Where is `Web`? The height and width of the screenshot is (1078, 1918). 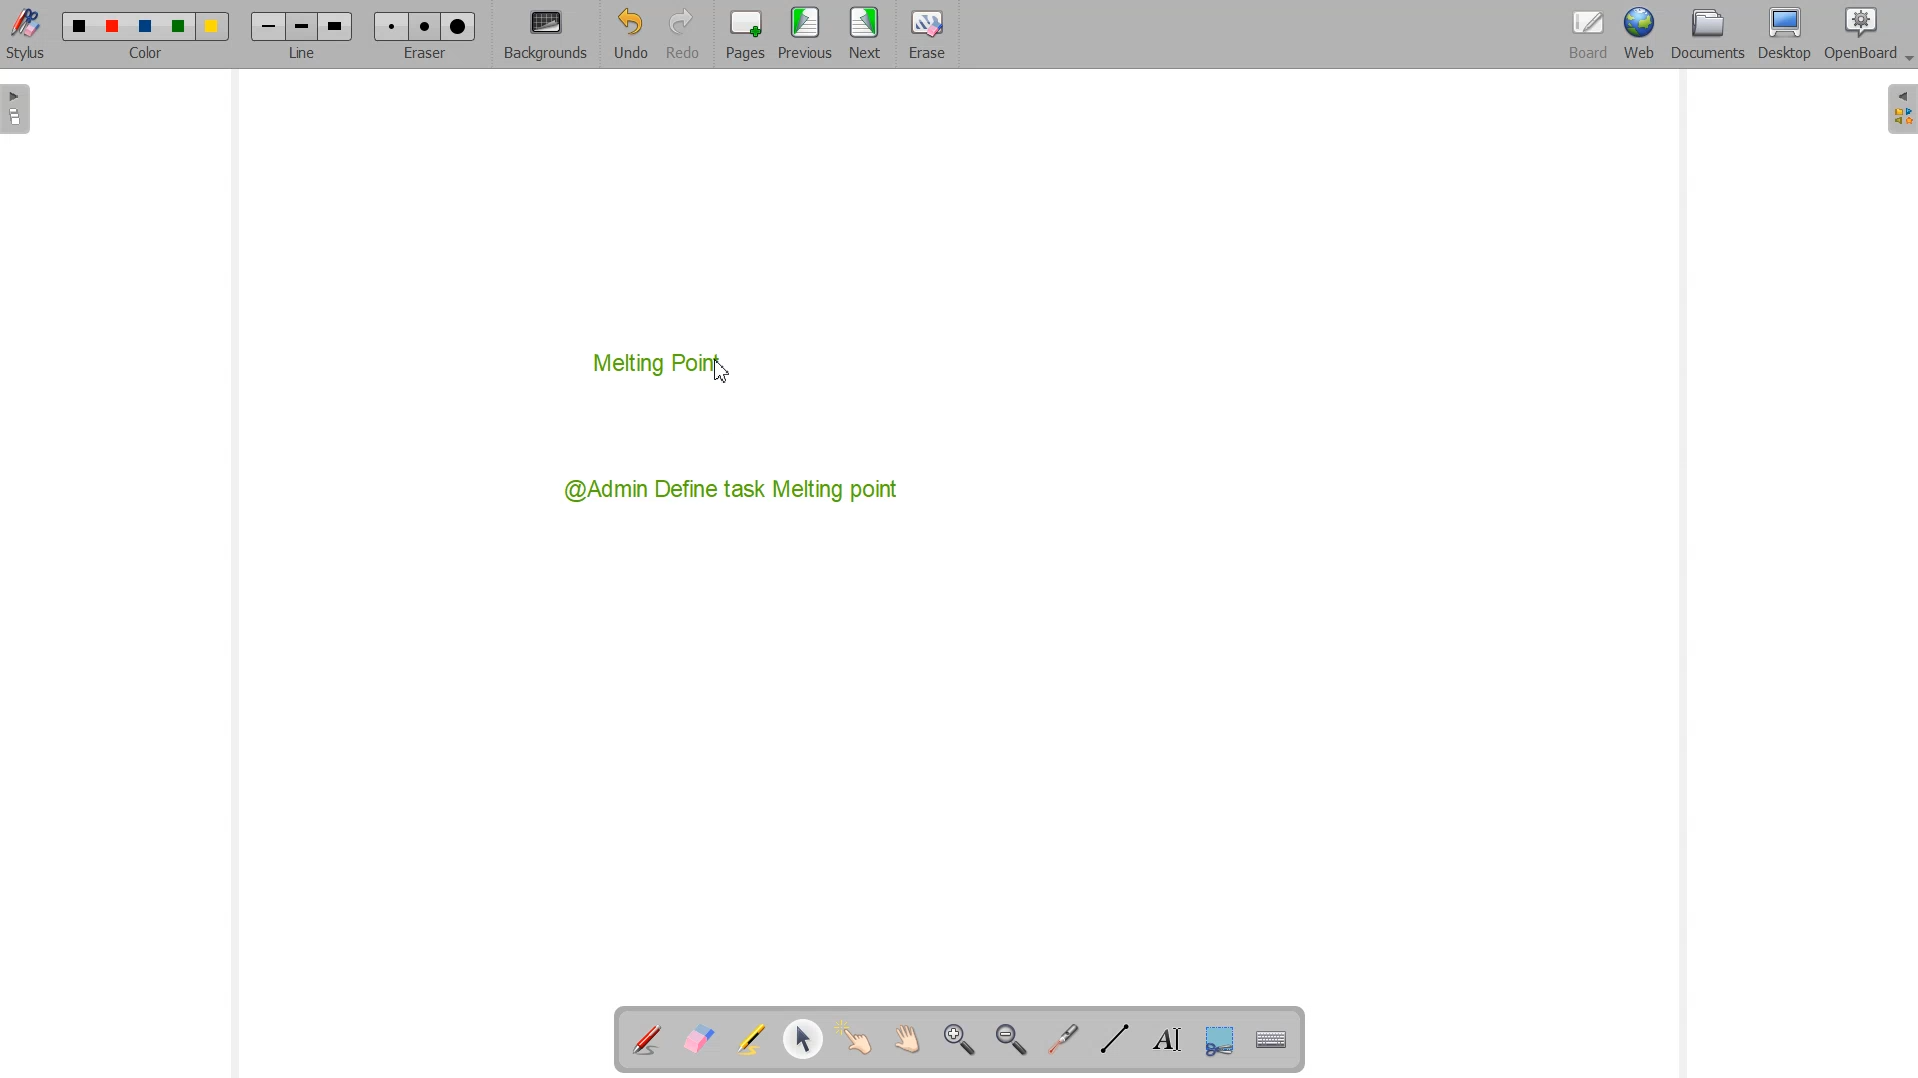
Web is located at coordinates (1638, 36).